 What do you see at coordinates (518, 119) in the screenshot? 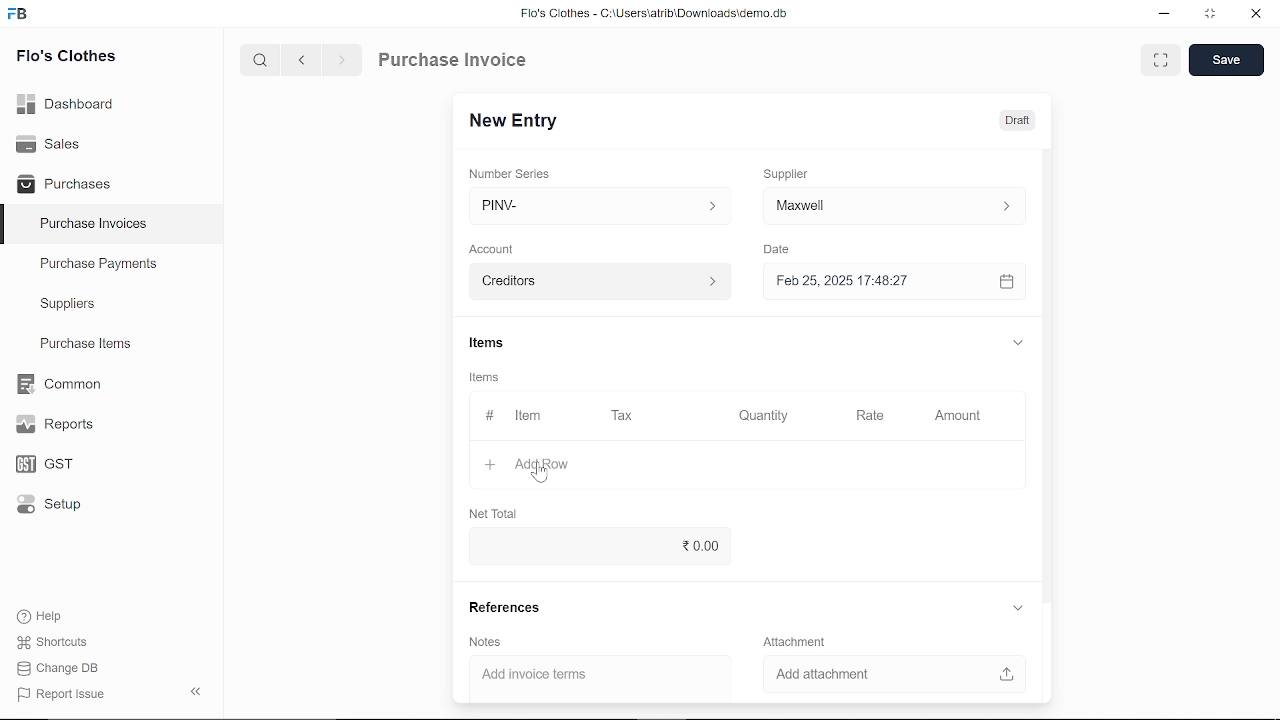
I see `New Entry` at bounding box center [518, 119].